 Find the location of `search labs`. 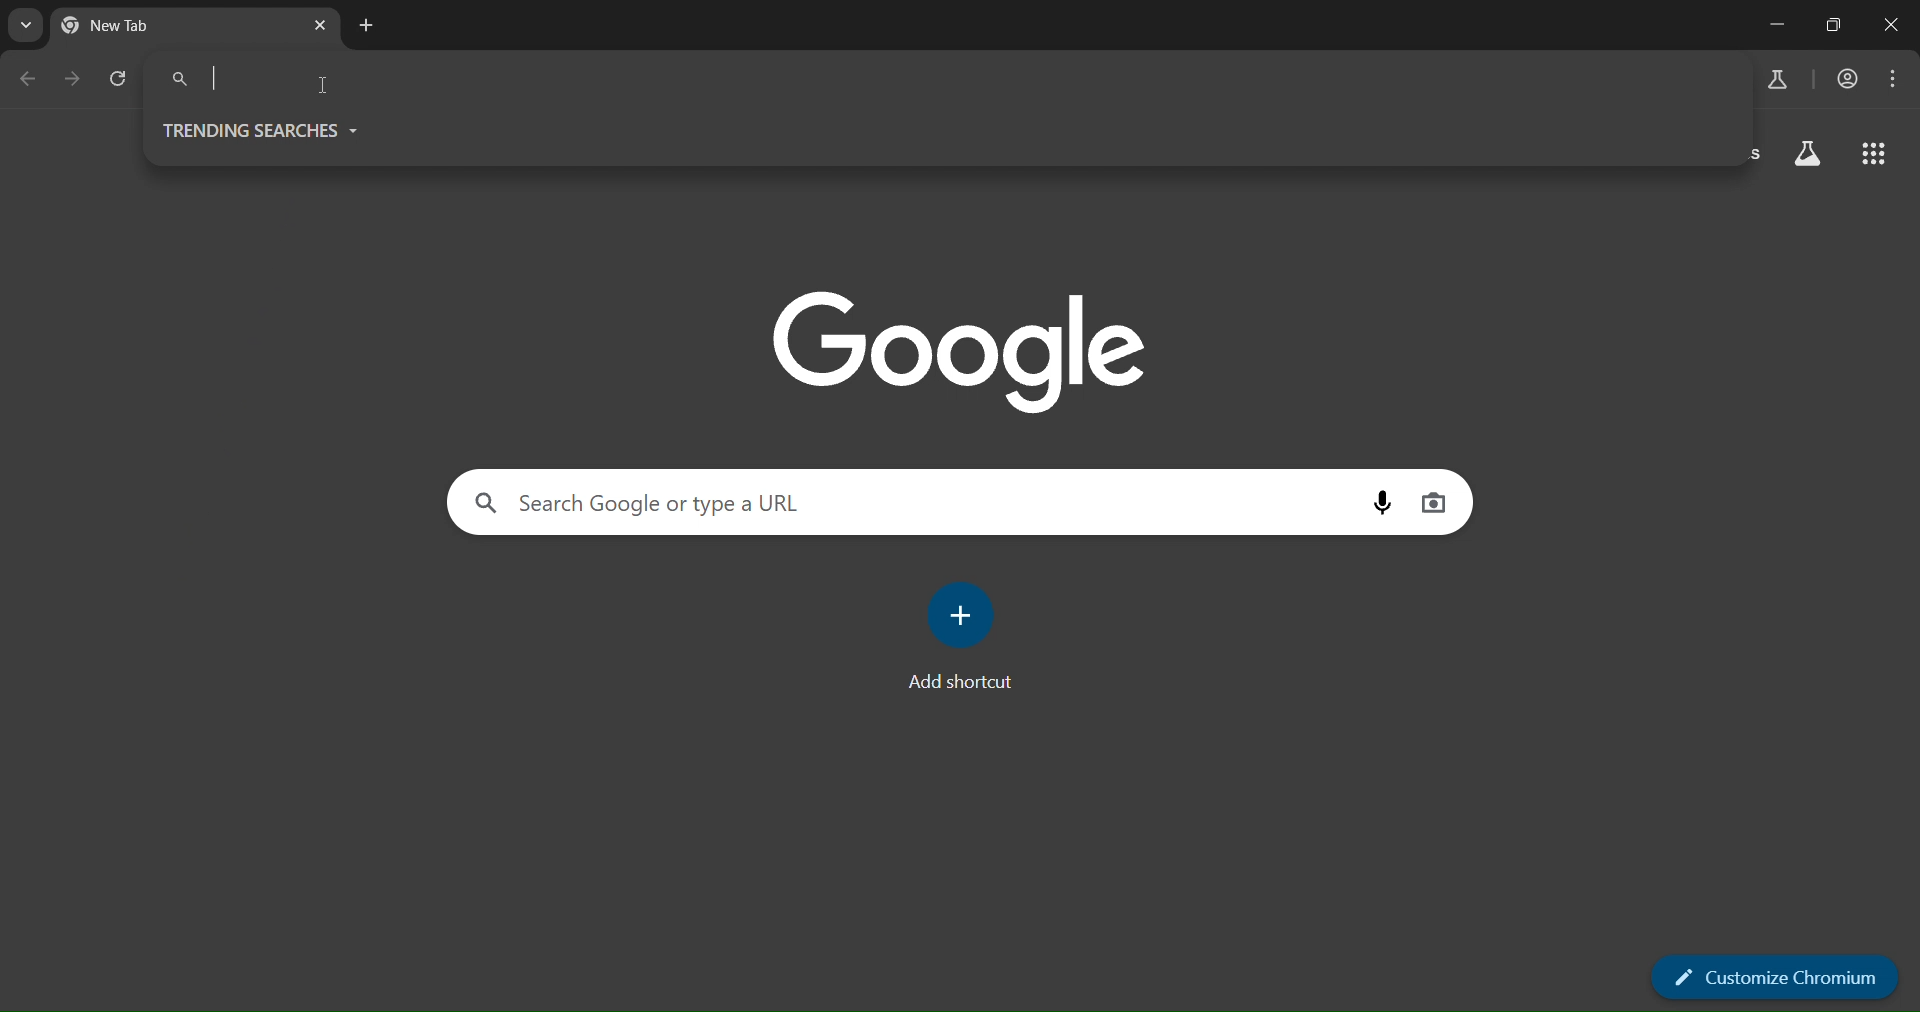

search labs is located at coordinates (1810, 151).